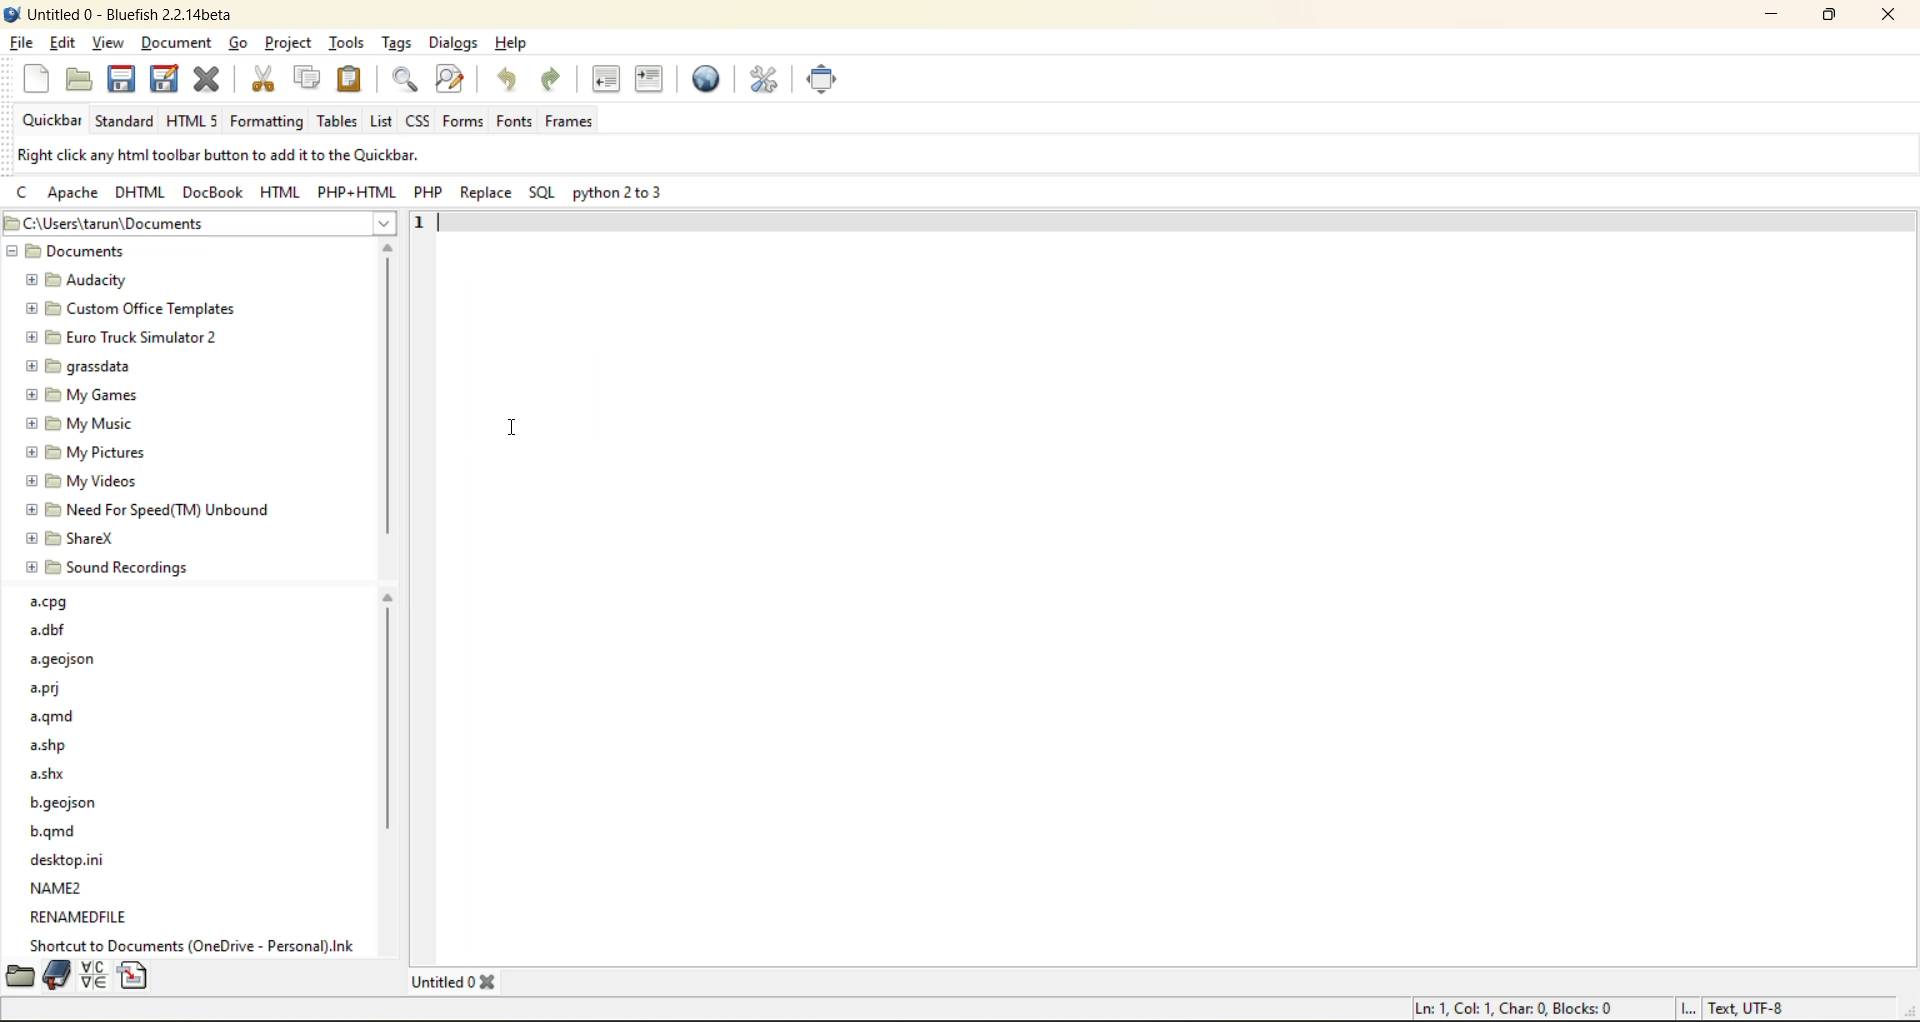  I want to click on document, so click(177, 39).